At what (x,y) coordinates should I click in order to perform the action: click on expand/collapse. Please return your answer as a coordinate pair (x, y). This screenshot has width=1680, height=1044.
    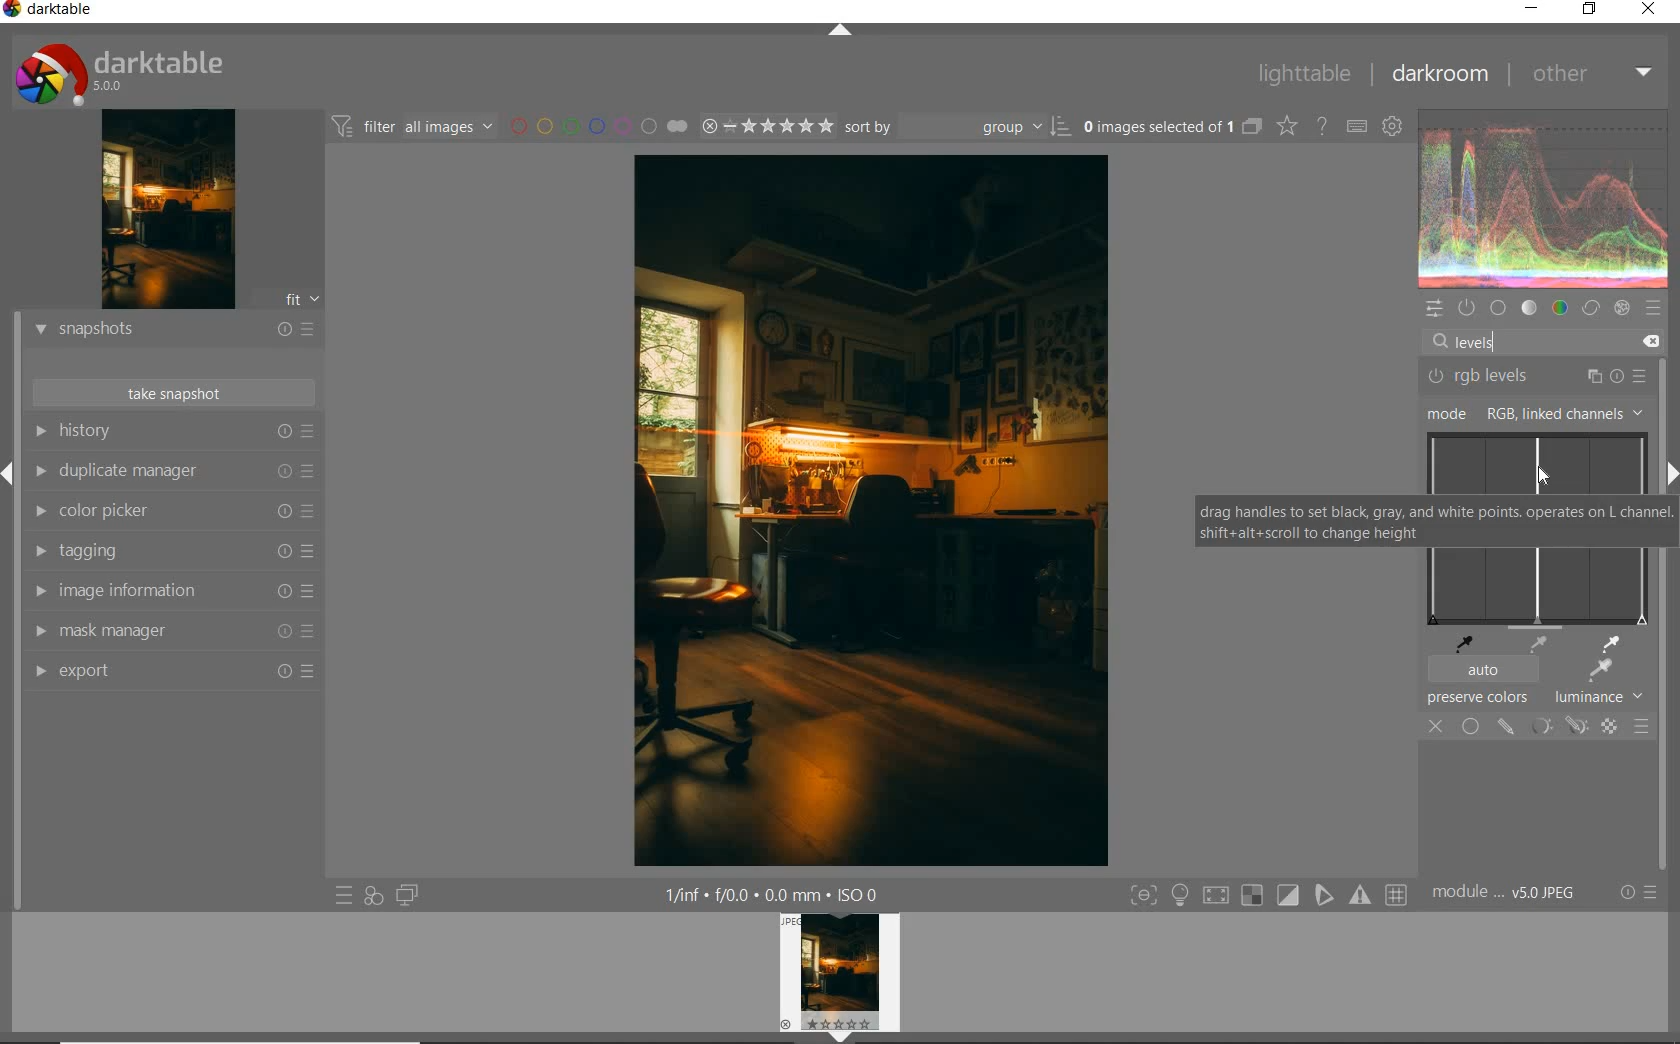
    Looking at the image, I should click on (839, 31).